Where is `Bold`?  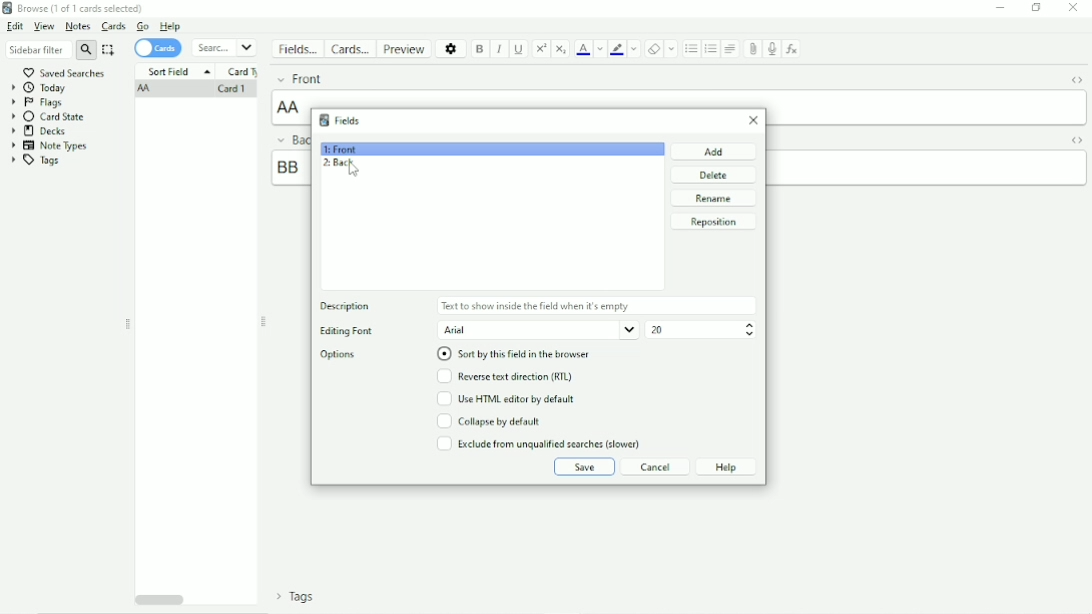
Bold is located at coordinates (480, 50).